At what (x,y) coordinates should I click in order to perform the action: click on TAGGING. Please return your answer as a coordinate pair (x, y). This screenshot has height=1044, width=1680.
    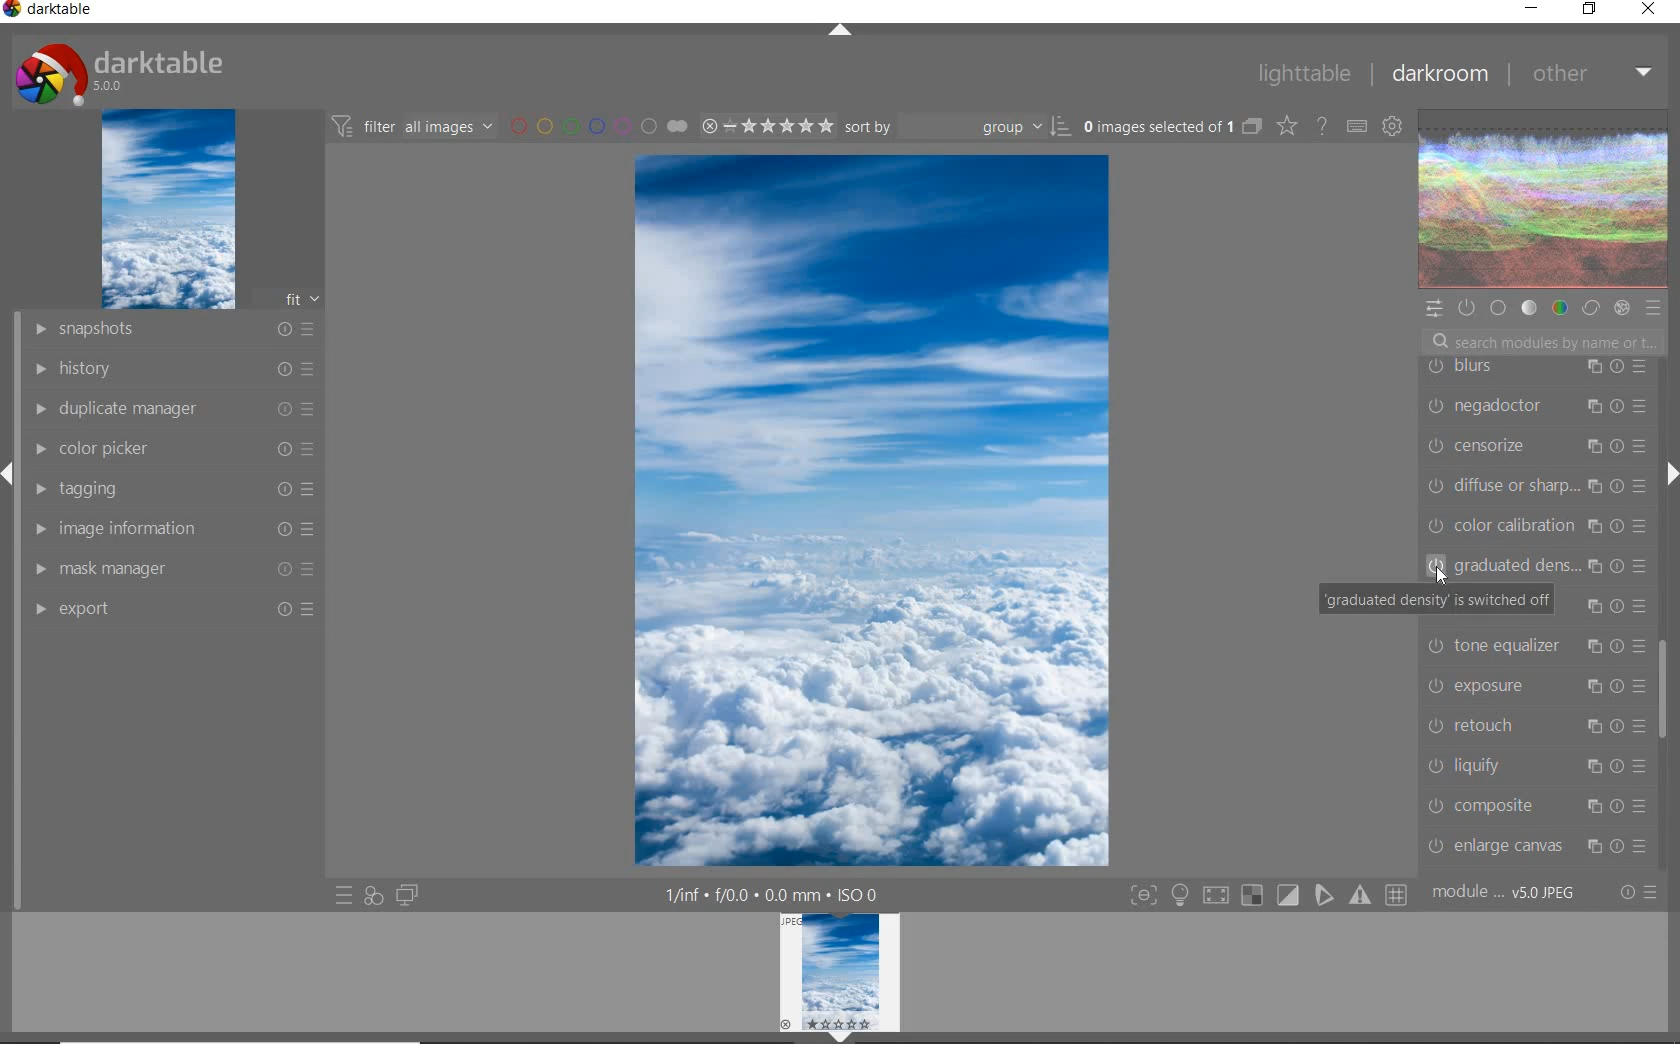
    Looking at the image, I should click on (178, 488).